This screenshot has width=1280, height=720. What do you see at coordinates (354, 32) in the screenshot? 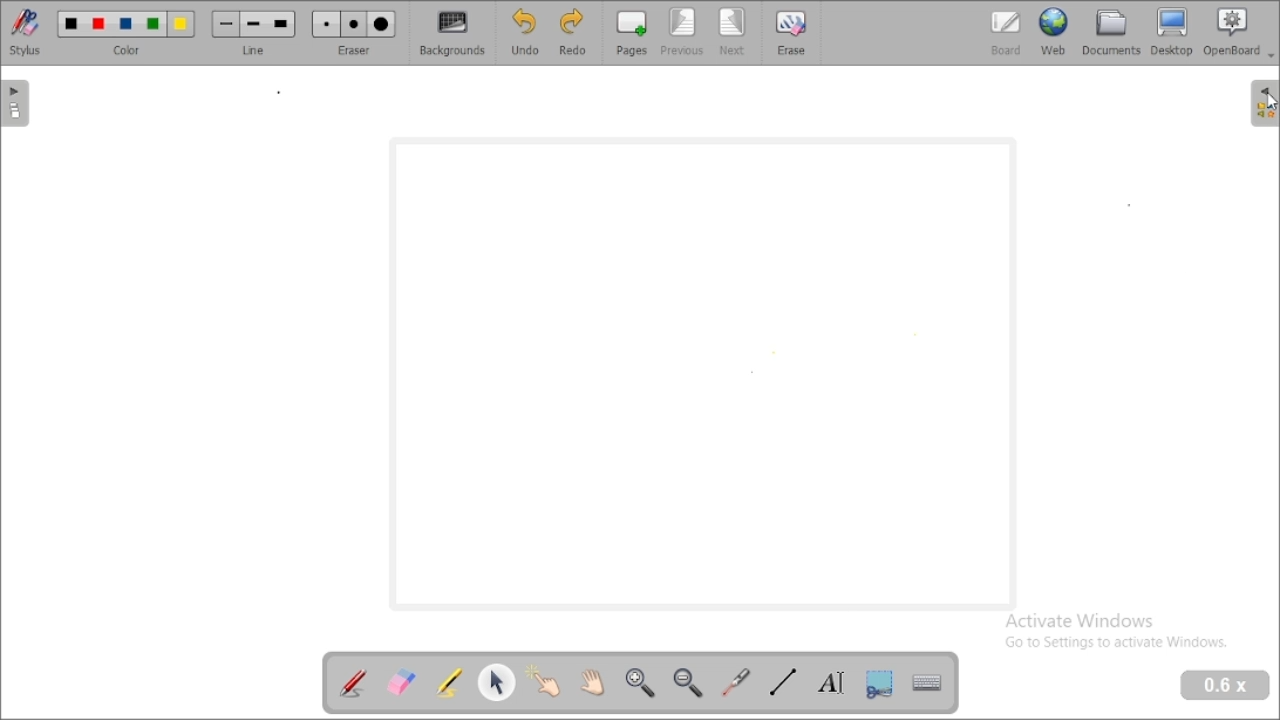
I see `eraser` at bounding box center [354, 32].